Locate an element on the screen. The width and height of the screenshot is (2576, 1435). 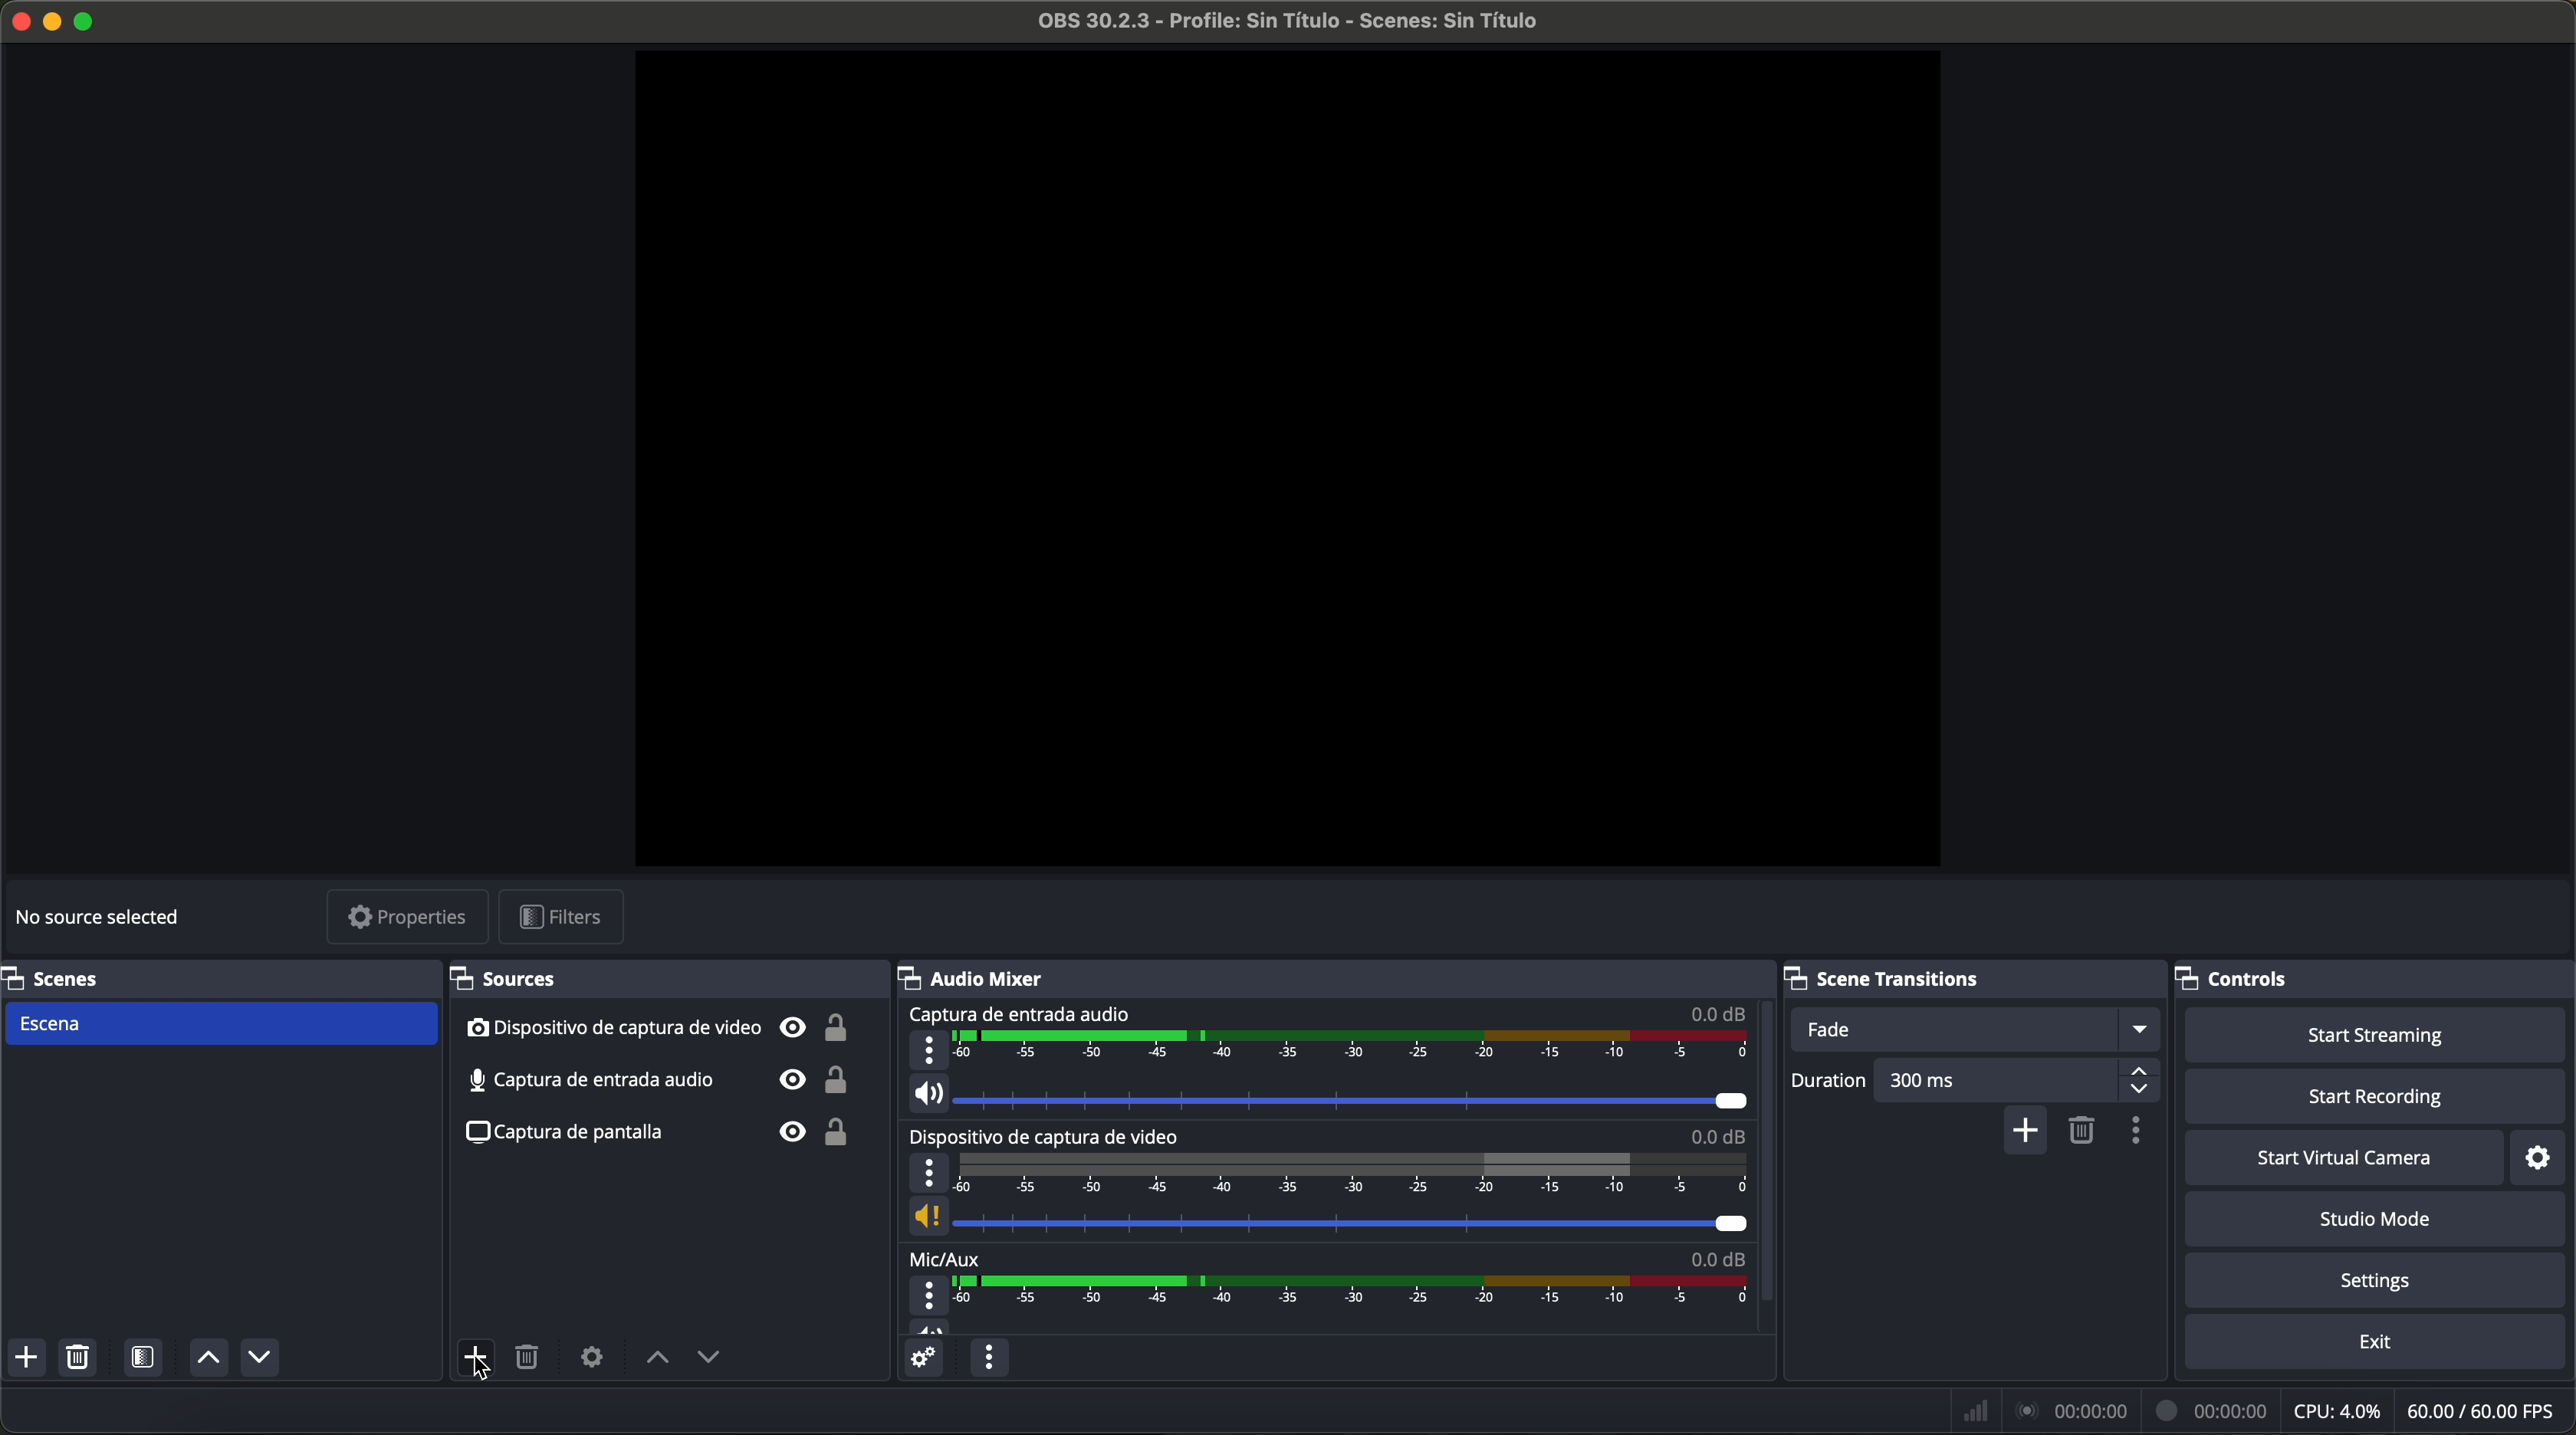
filters is located at coordinates (560, 918).